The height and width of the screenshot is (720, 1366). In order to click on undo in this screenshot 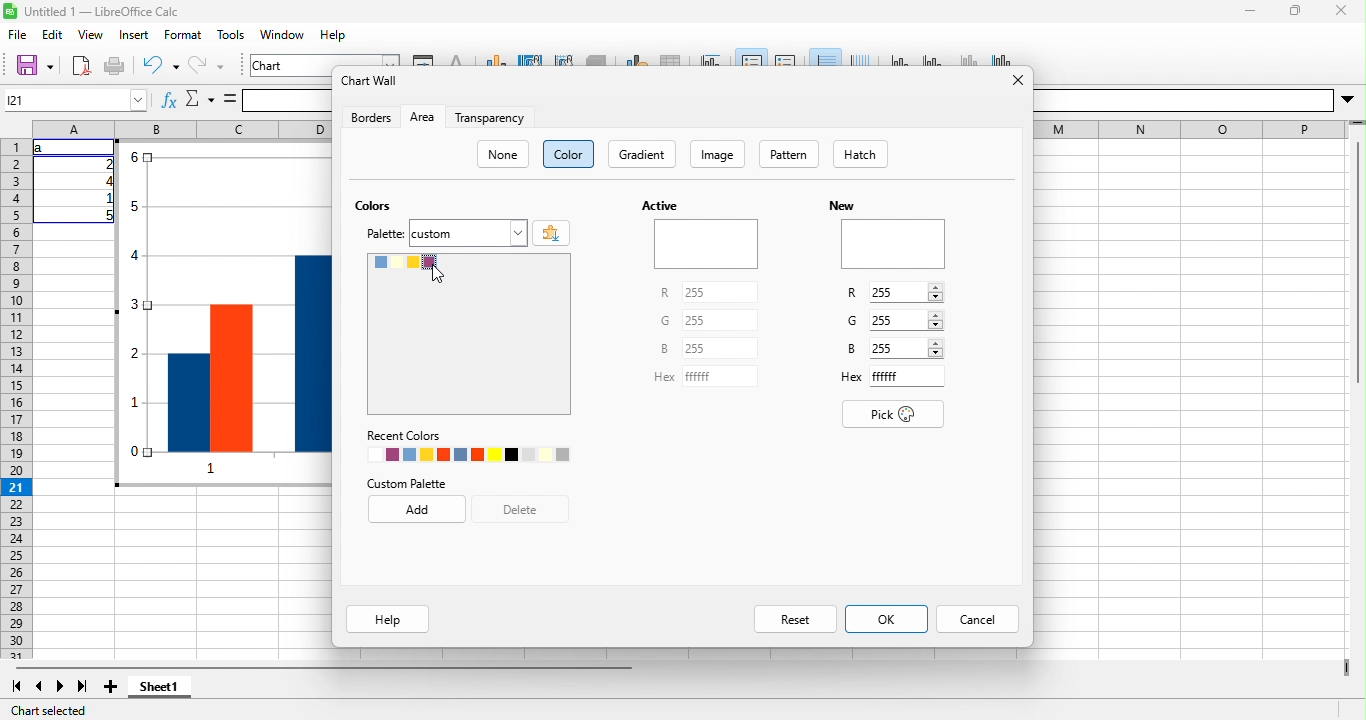, I will do `click(161, 66)`.